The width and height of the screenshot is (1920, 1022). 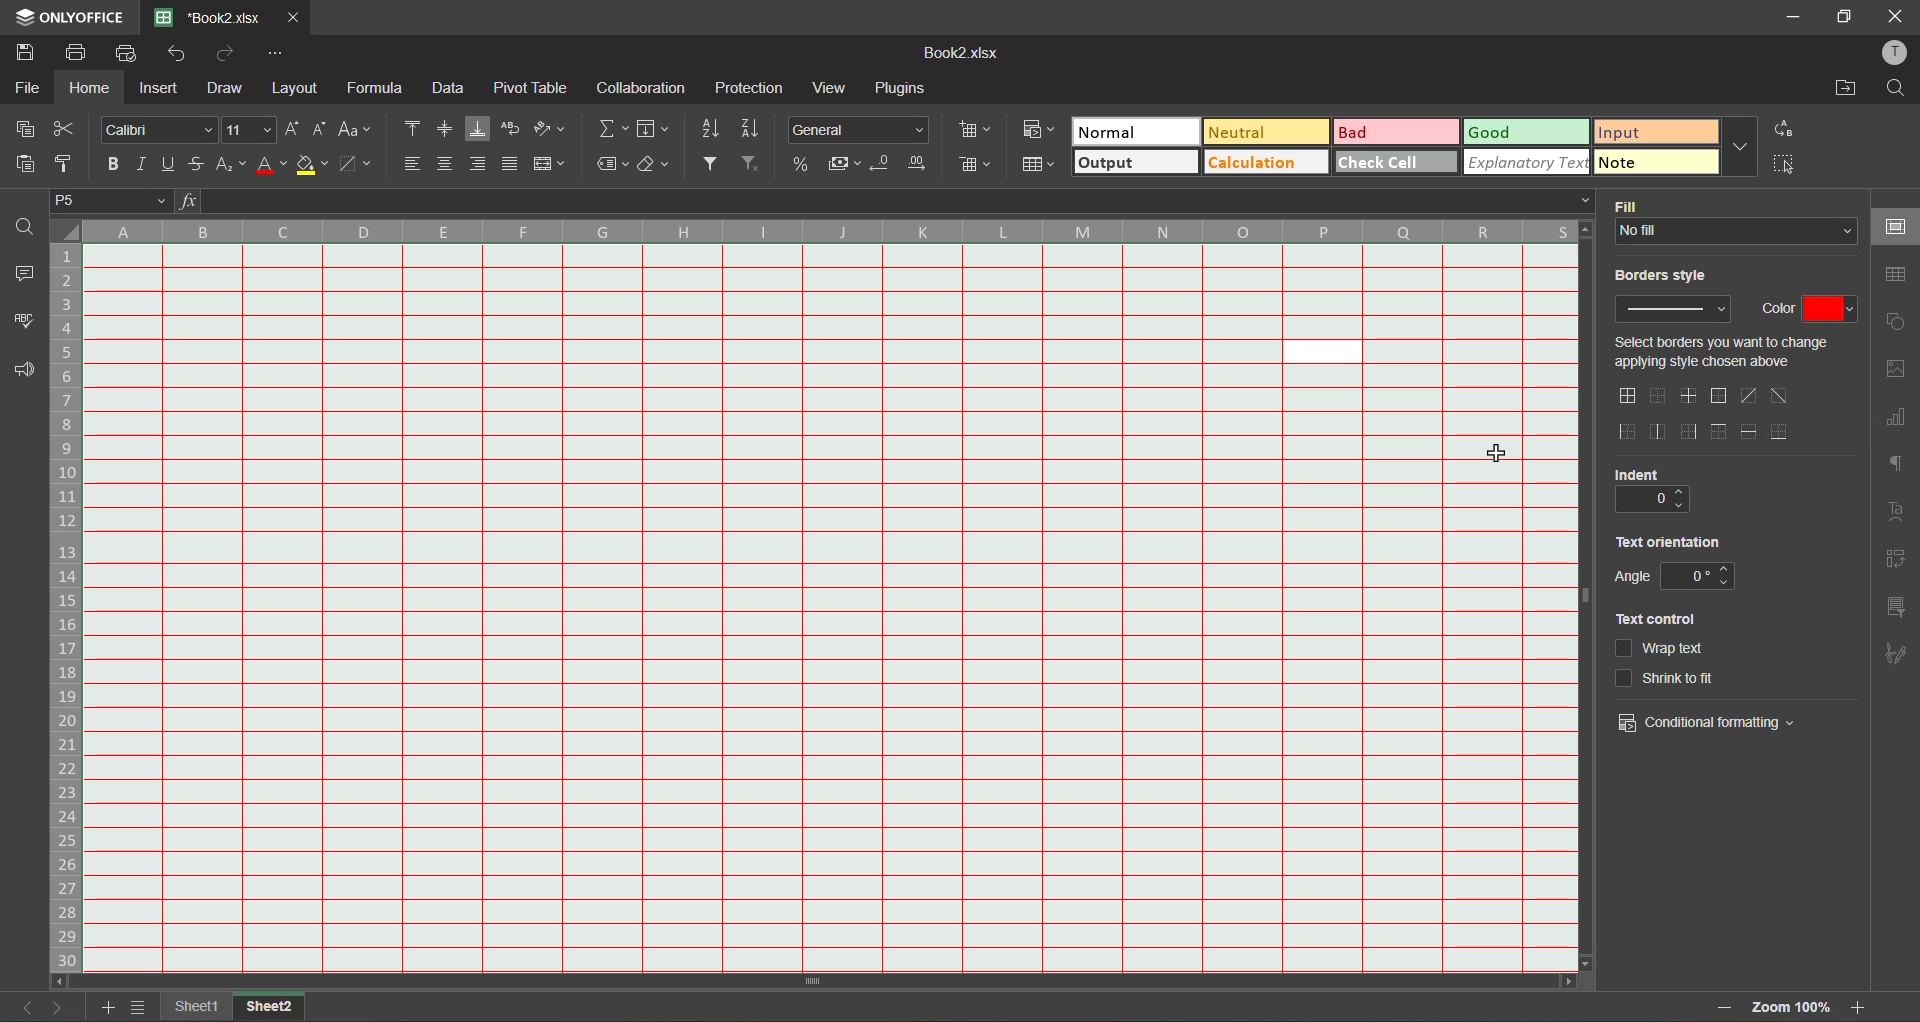 What do you see at coordinates (650, 128) in the screenshot?
I see `fields` at bounding box center [650, 128].